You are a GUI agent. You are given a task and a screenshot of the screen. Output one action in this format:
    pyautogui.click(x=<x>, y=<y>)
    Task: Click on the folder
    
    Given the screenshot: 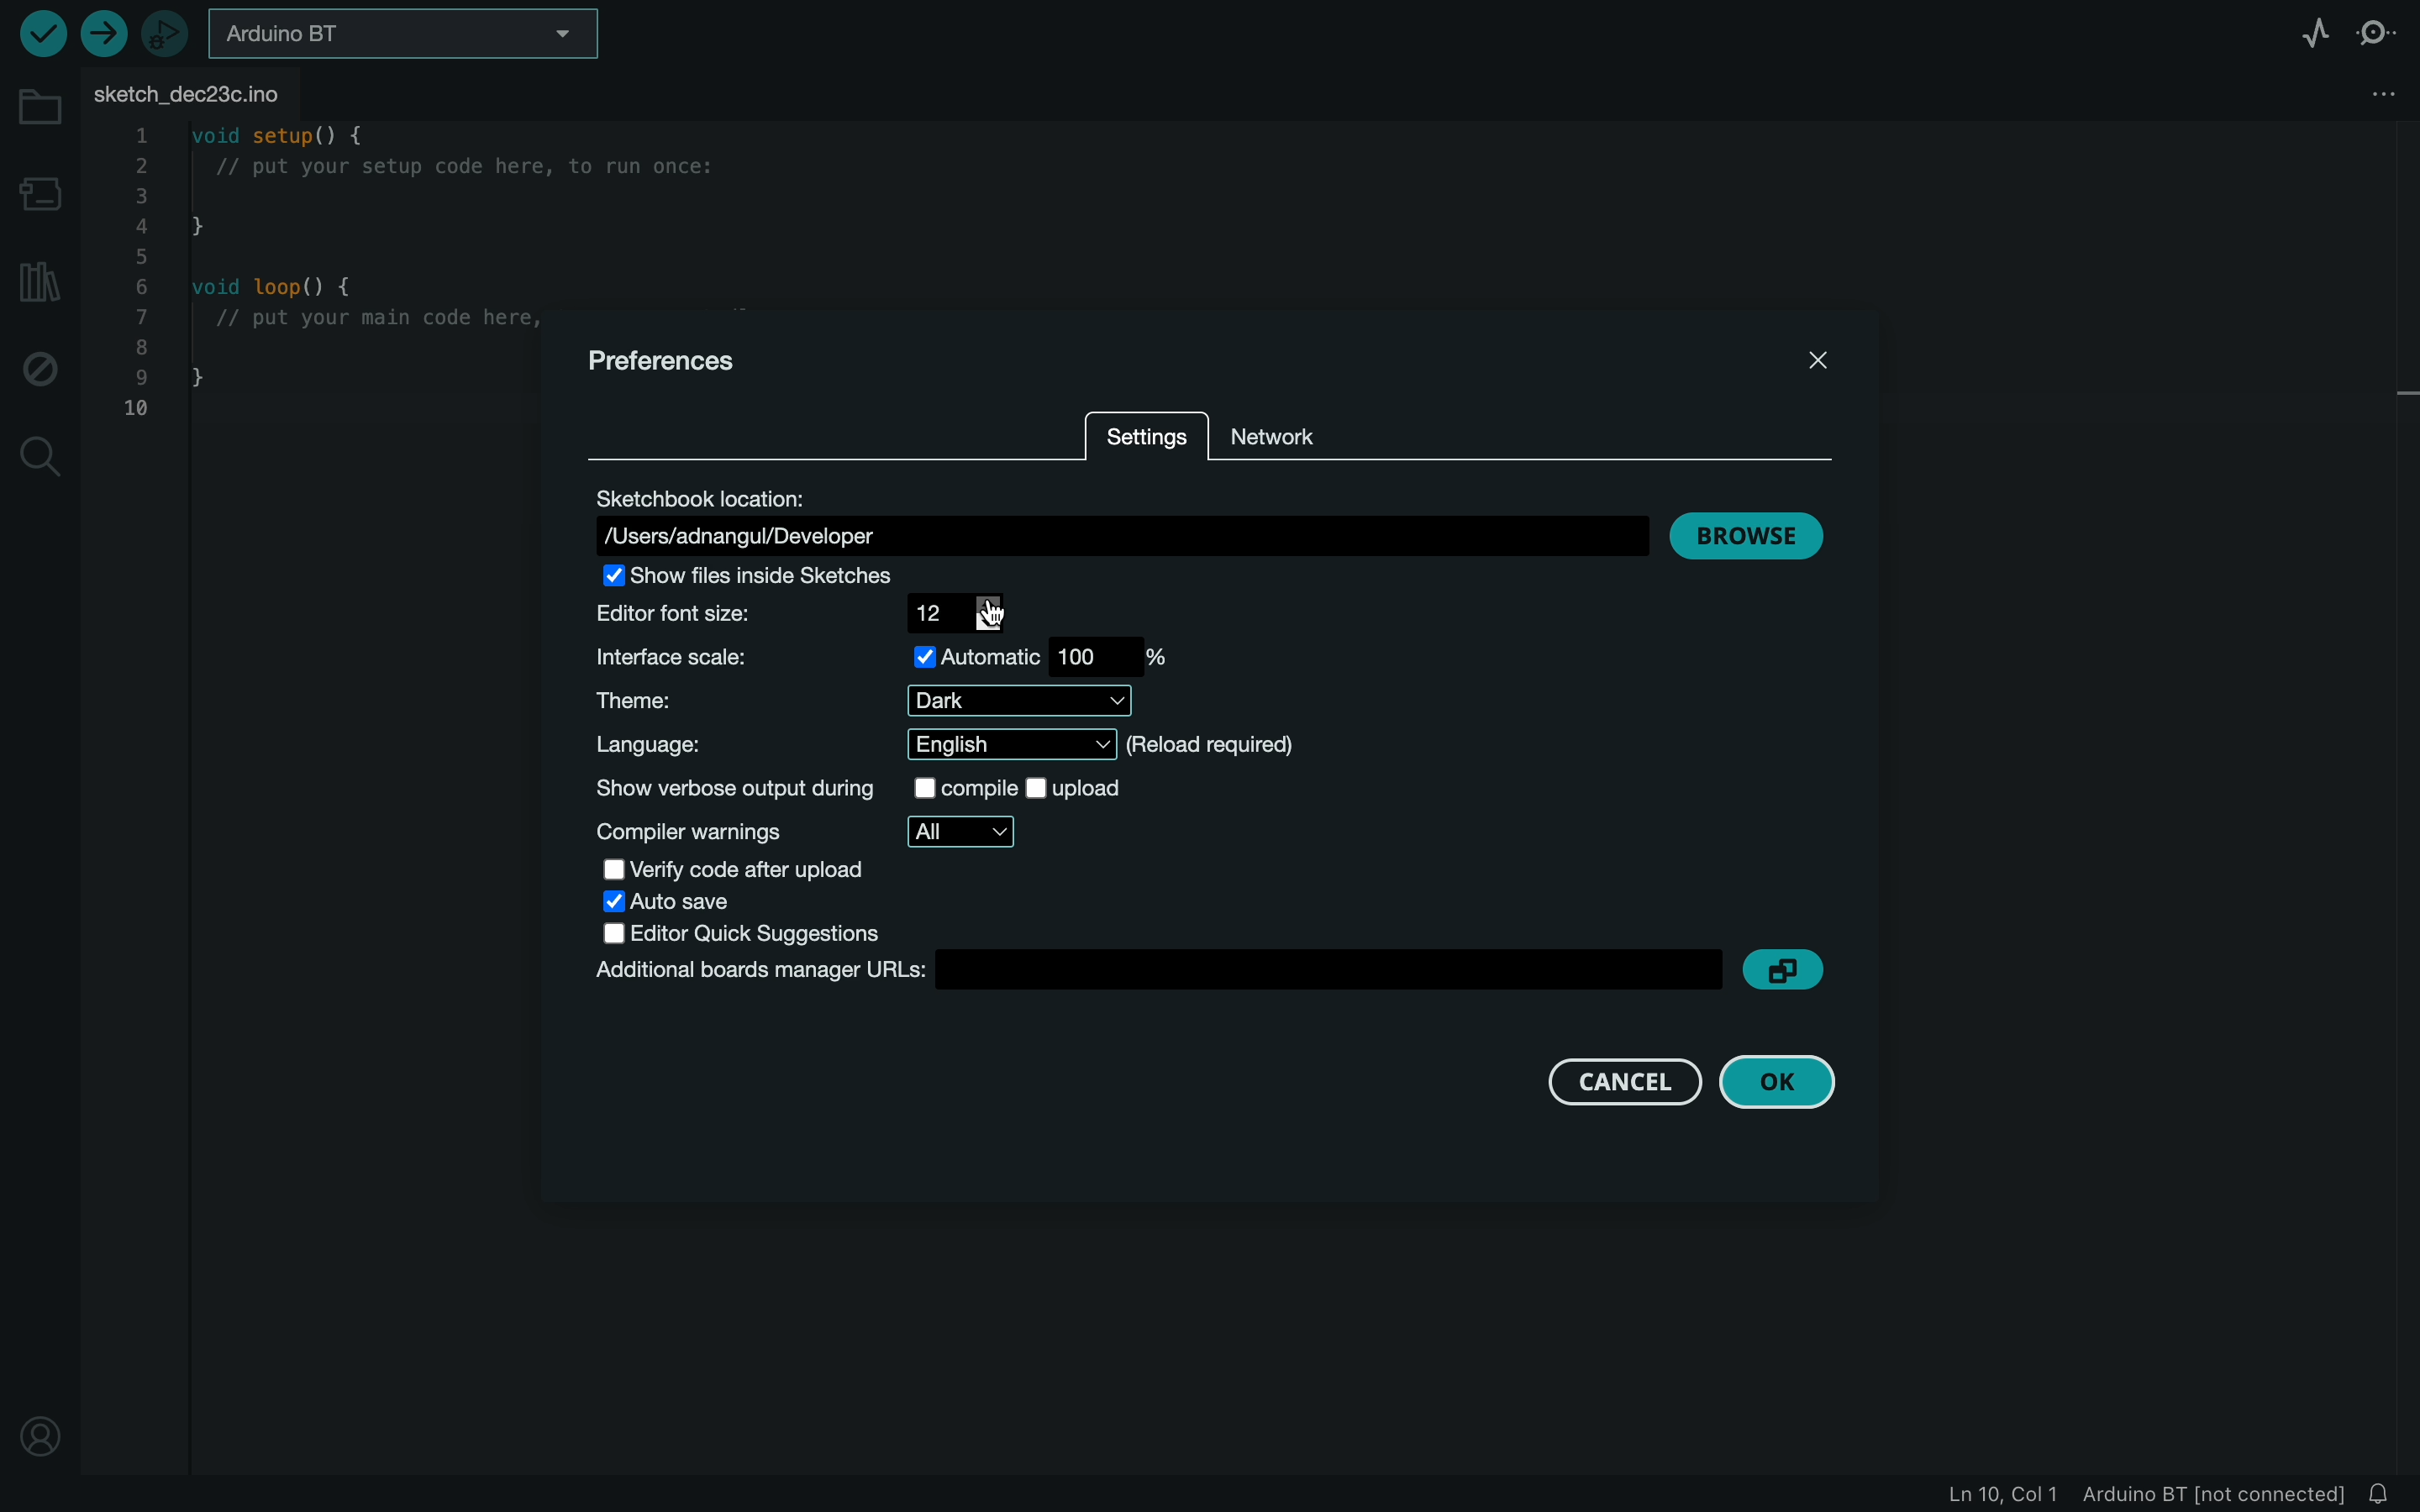 What is the action you would take?
    pyautogui.click(x=35, y=97)
    